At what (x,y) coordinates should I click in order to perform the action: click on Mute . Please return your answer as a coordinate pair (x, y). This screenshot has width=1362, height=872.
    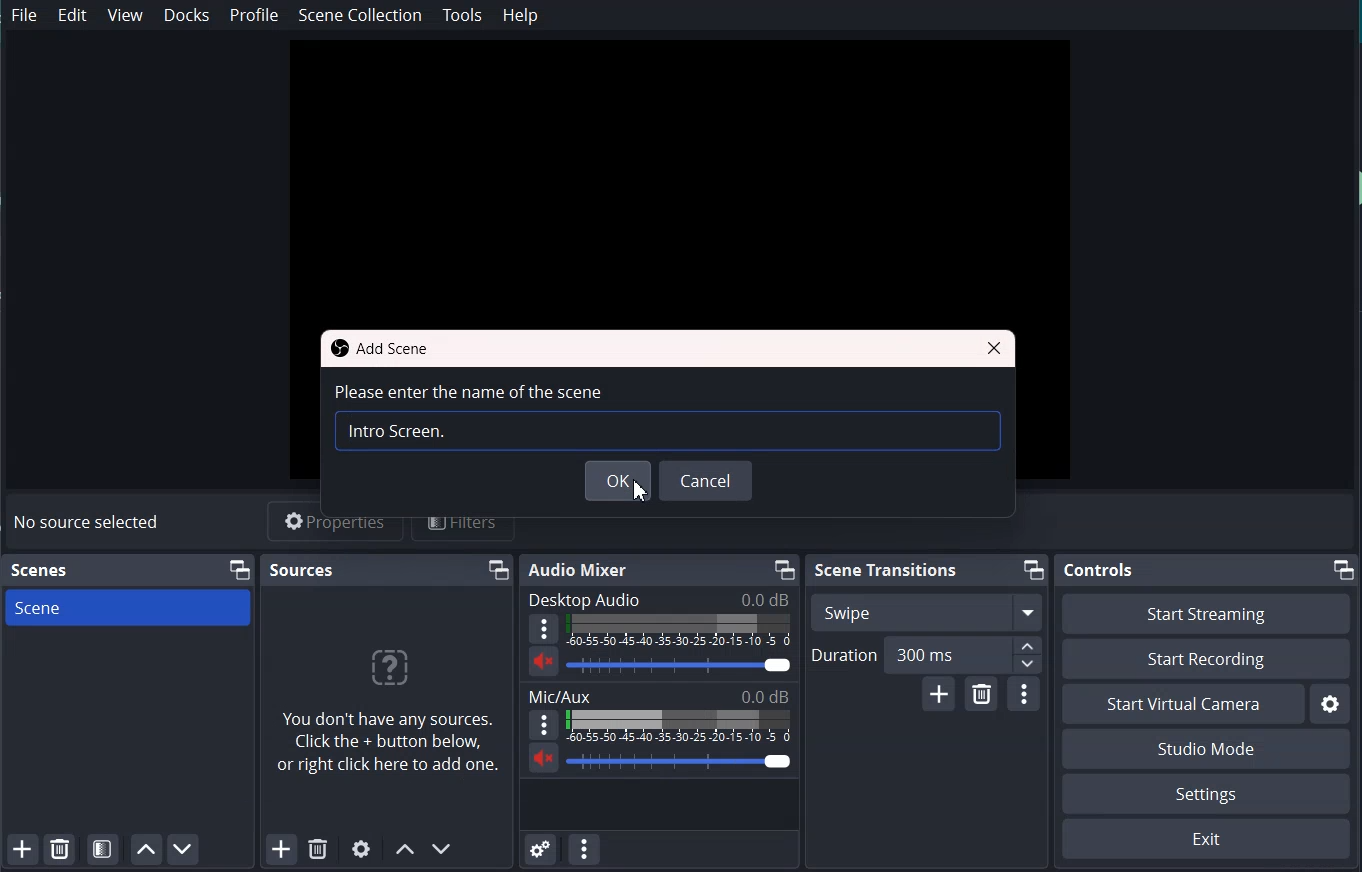
    Looking at the image, I should click on (544, 757).